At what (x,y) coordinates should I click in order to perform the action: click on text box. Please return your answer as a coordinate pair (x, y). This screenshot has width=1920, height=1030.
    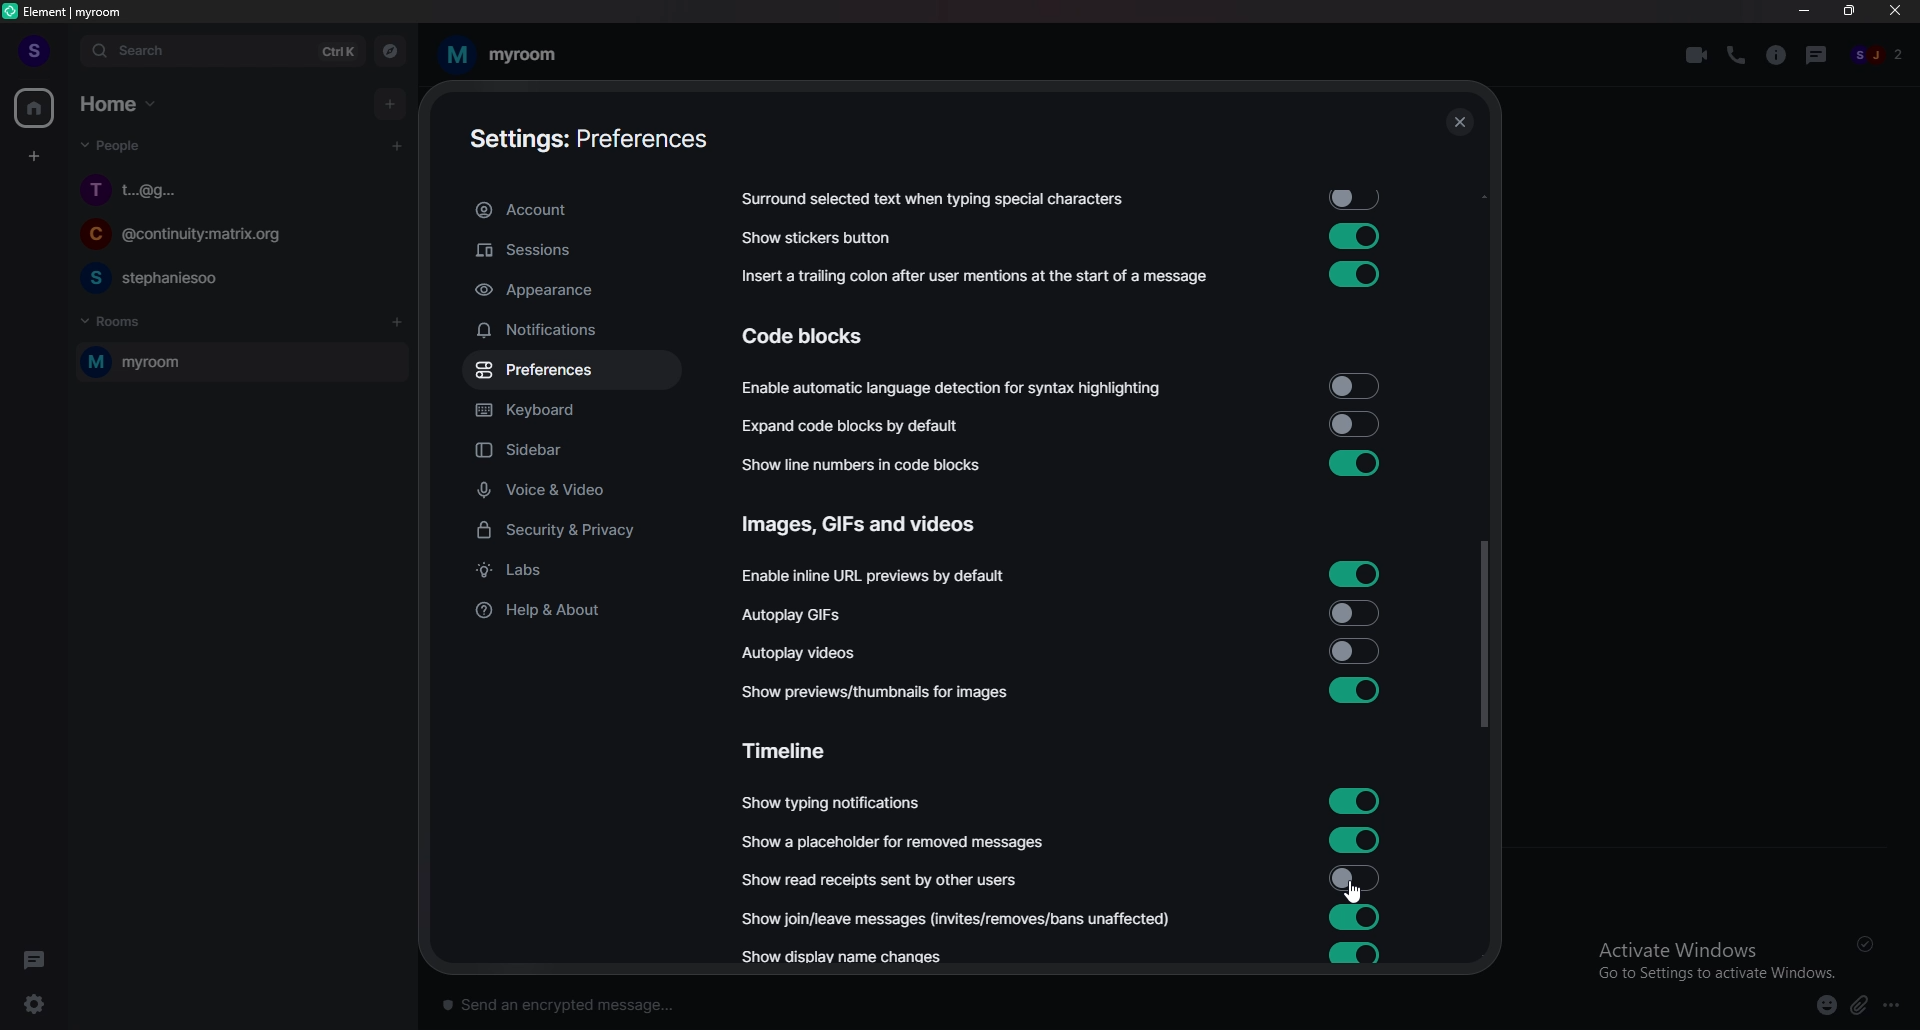
    Looking at the image, I should click on (724, 1000).